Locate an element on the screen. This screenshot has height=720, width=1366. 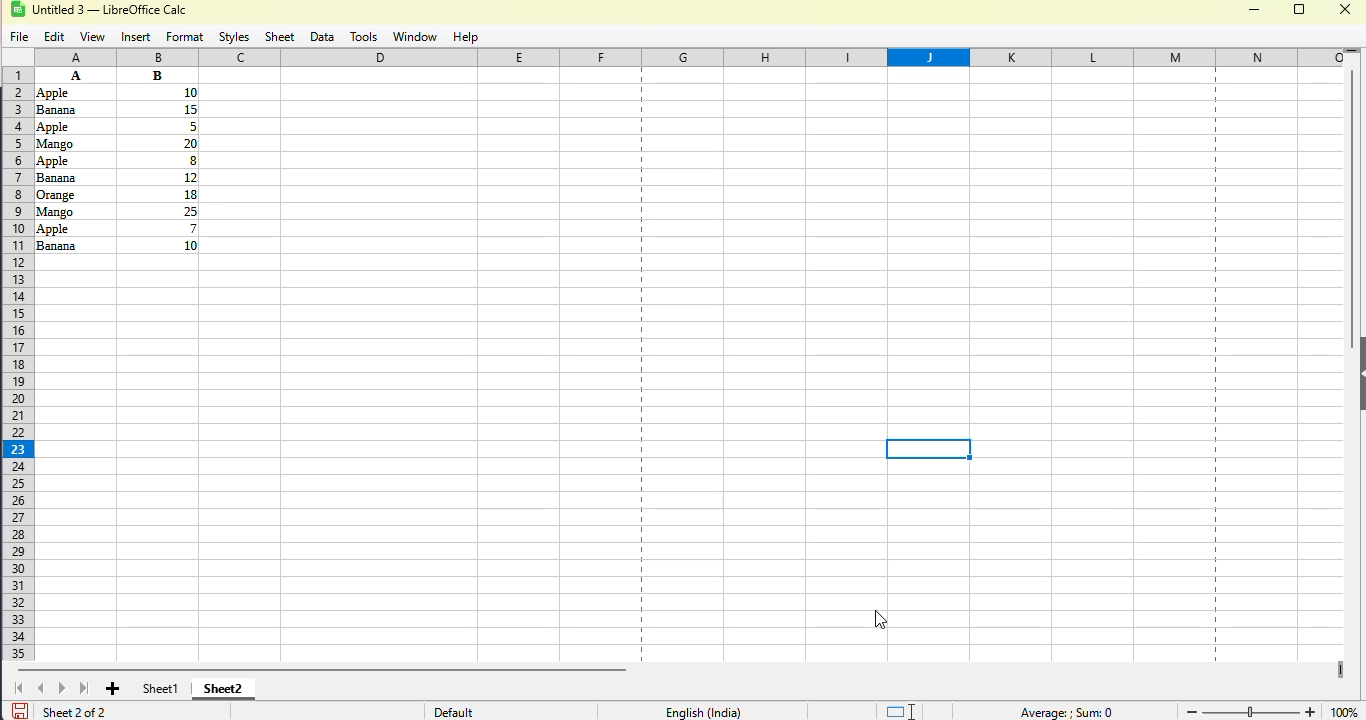
vertical scroll bar is located at coordinates (1352, 209).